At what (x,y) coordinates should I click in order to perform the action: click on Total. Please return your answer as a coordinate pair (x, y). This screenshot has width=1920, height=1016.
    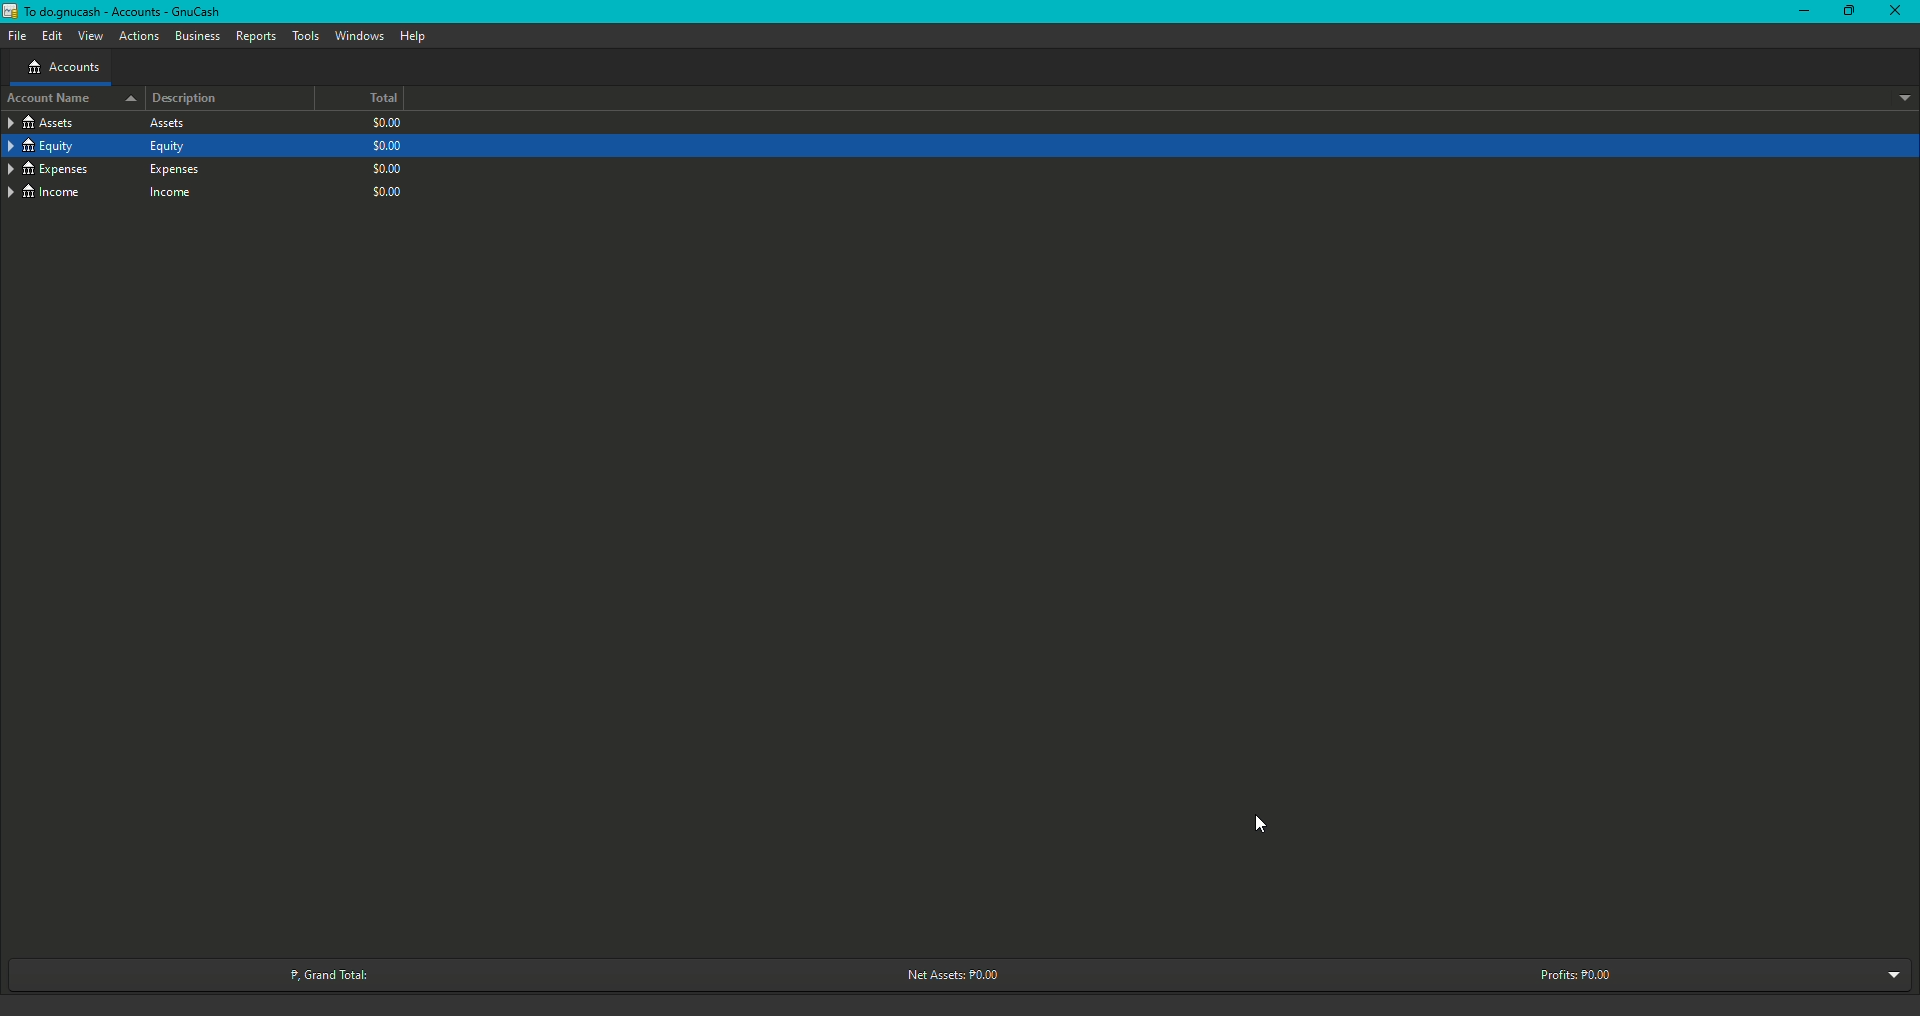
    Looking at the image, I should click on (368, 100).